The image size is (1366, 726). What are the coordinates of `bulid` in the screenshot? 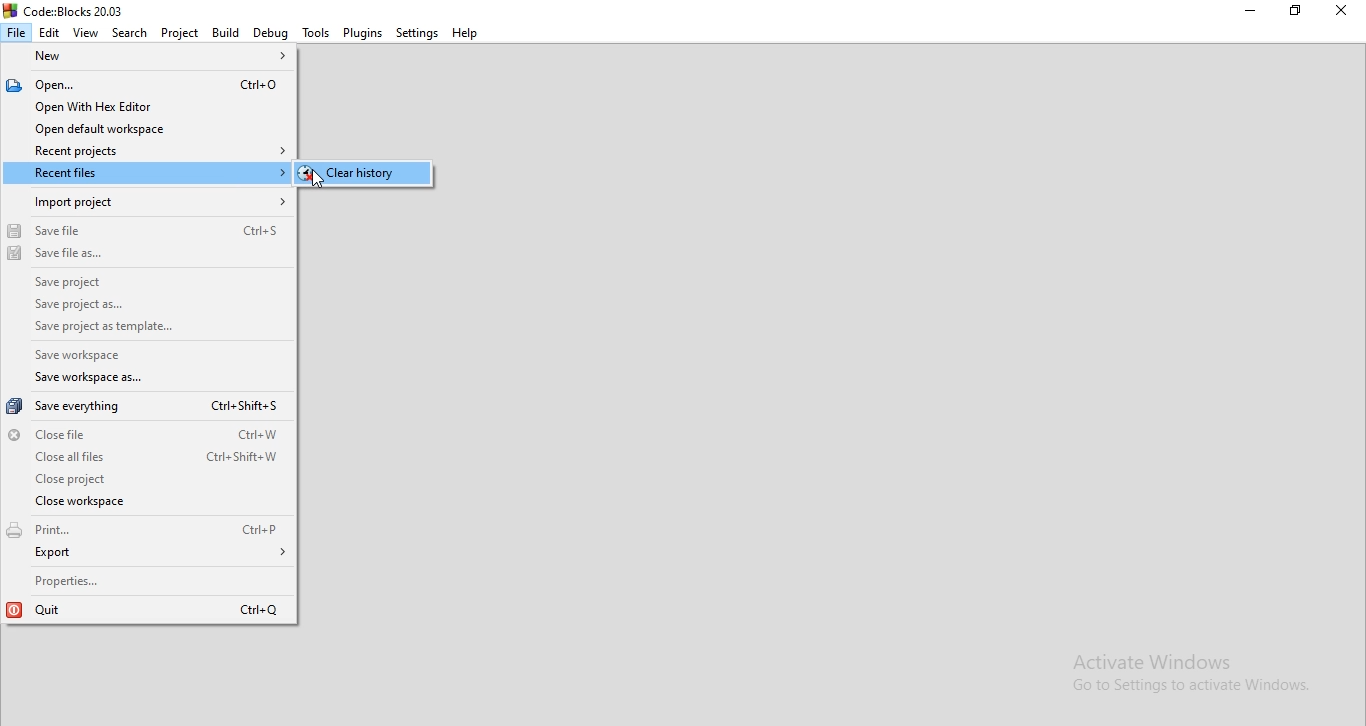 It's located at (224, 32).